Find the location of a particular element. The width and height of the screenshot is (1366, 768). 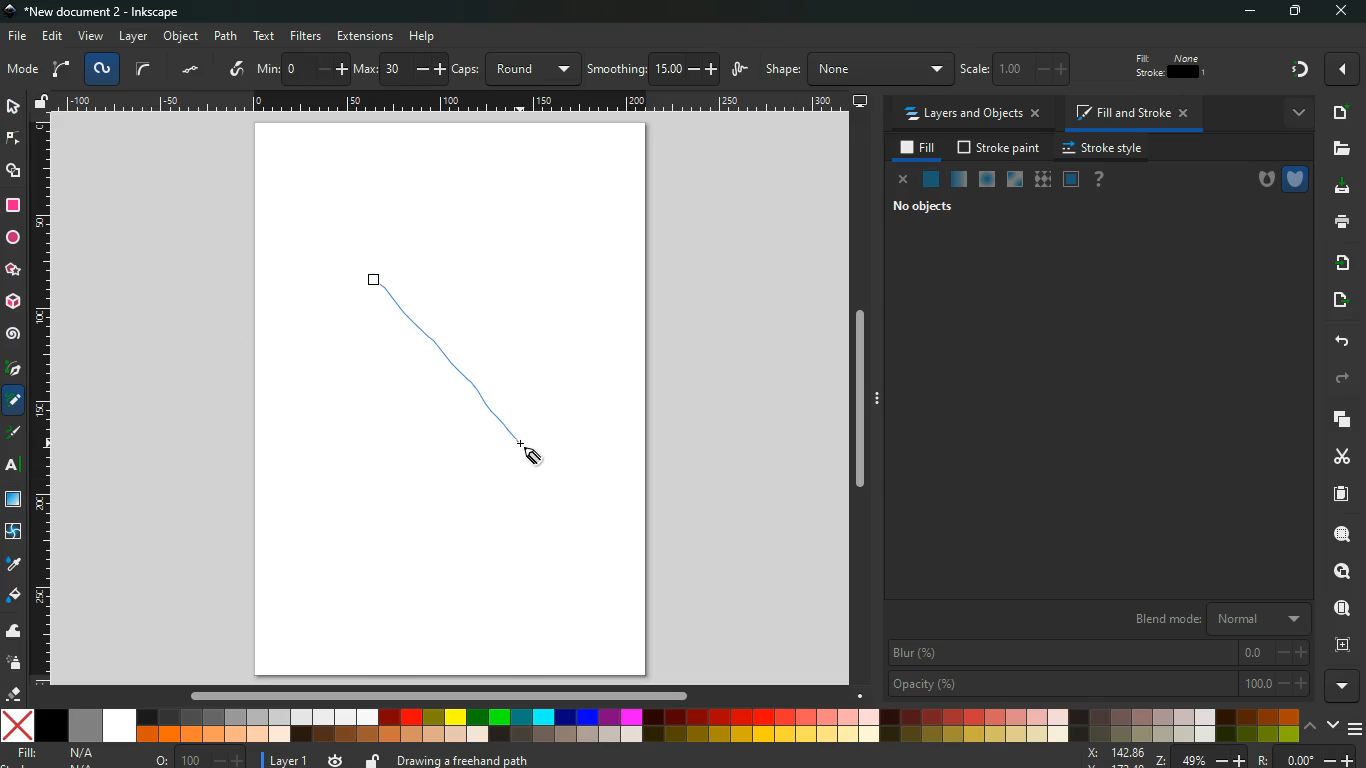

help is located at coordinates (1103, 180).